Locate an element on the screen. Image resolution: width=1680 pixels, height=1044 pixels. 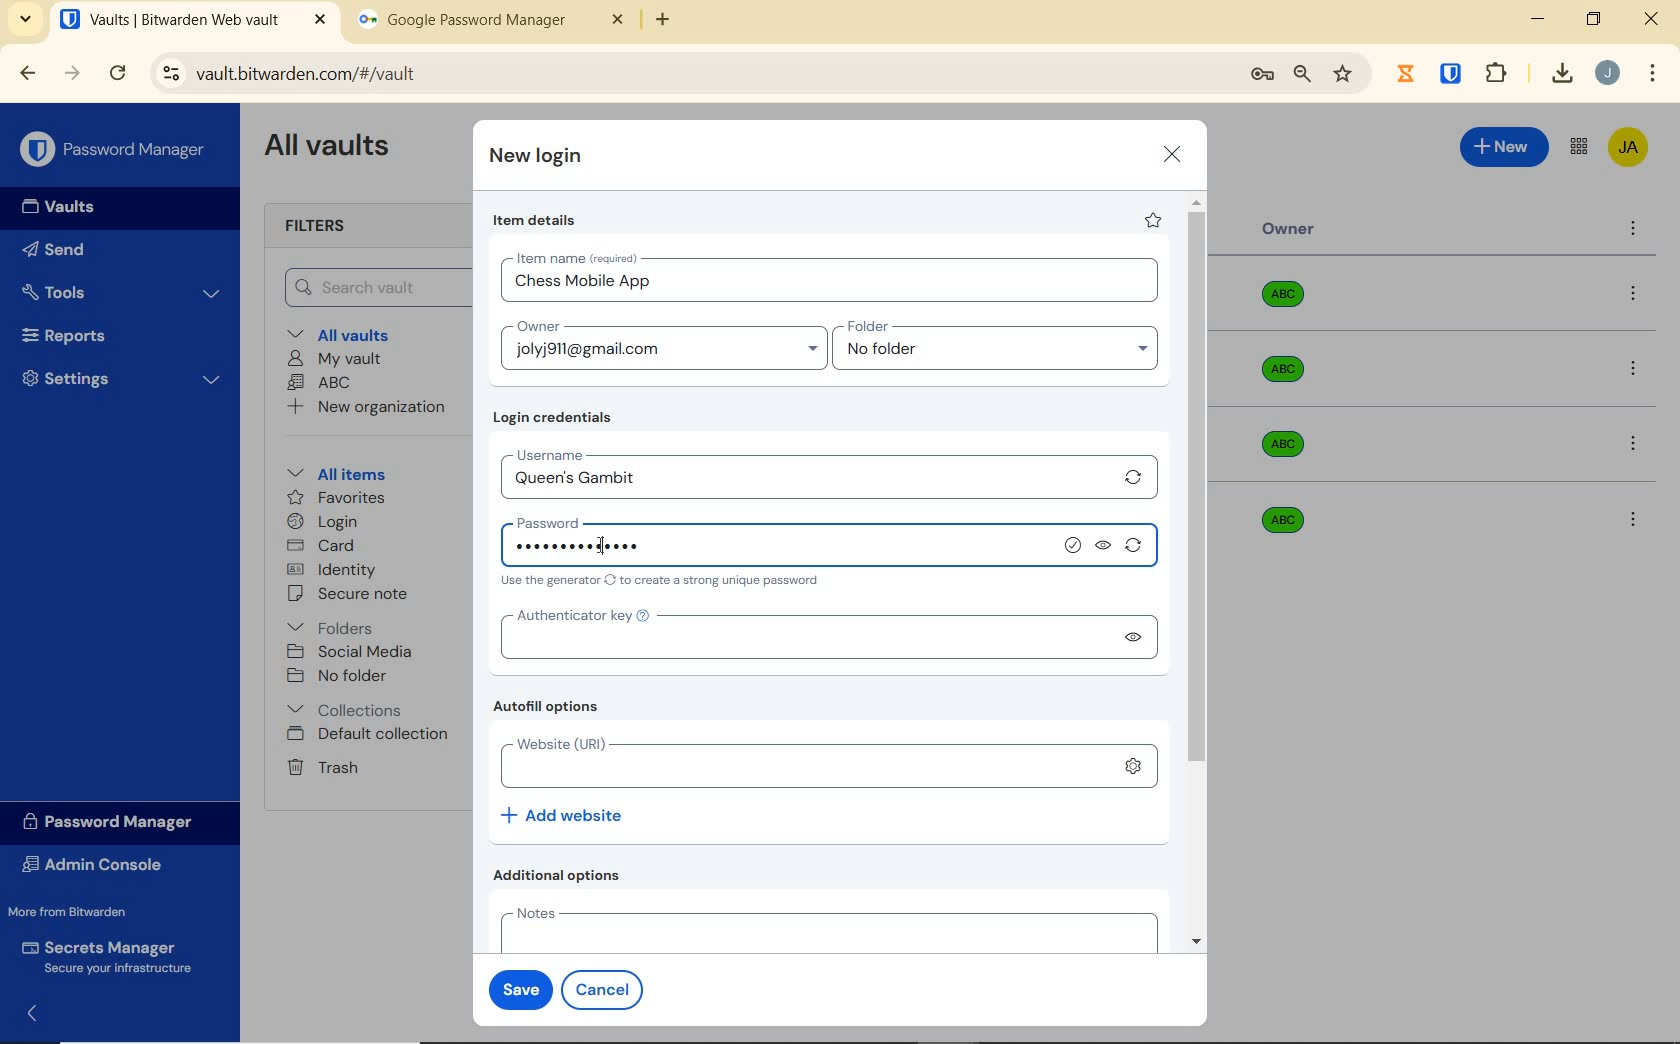
Settings is located at coordinates (122, 376).